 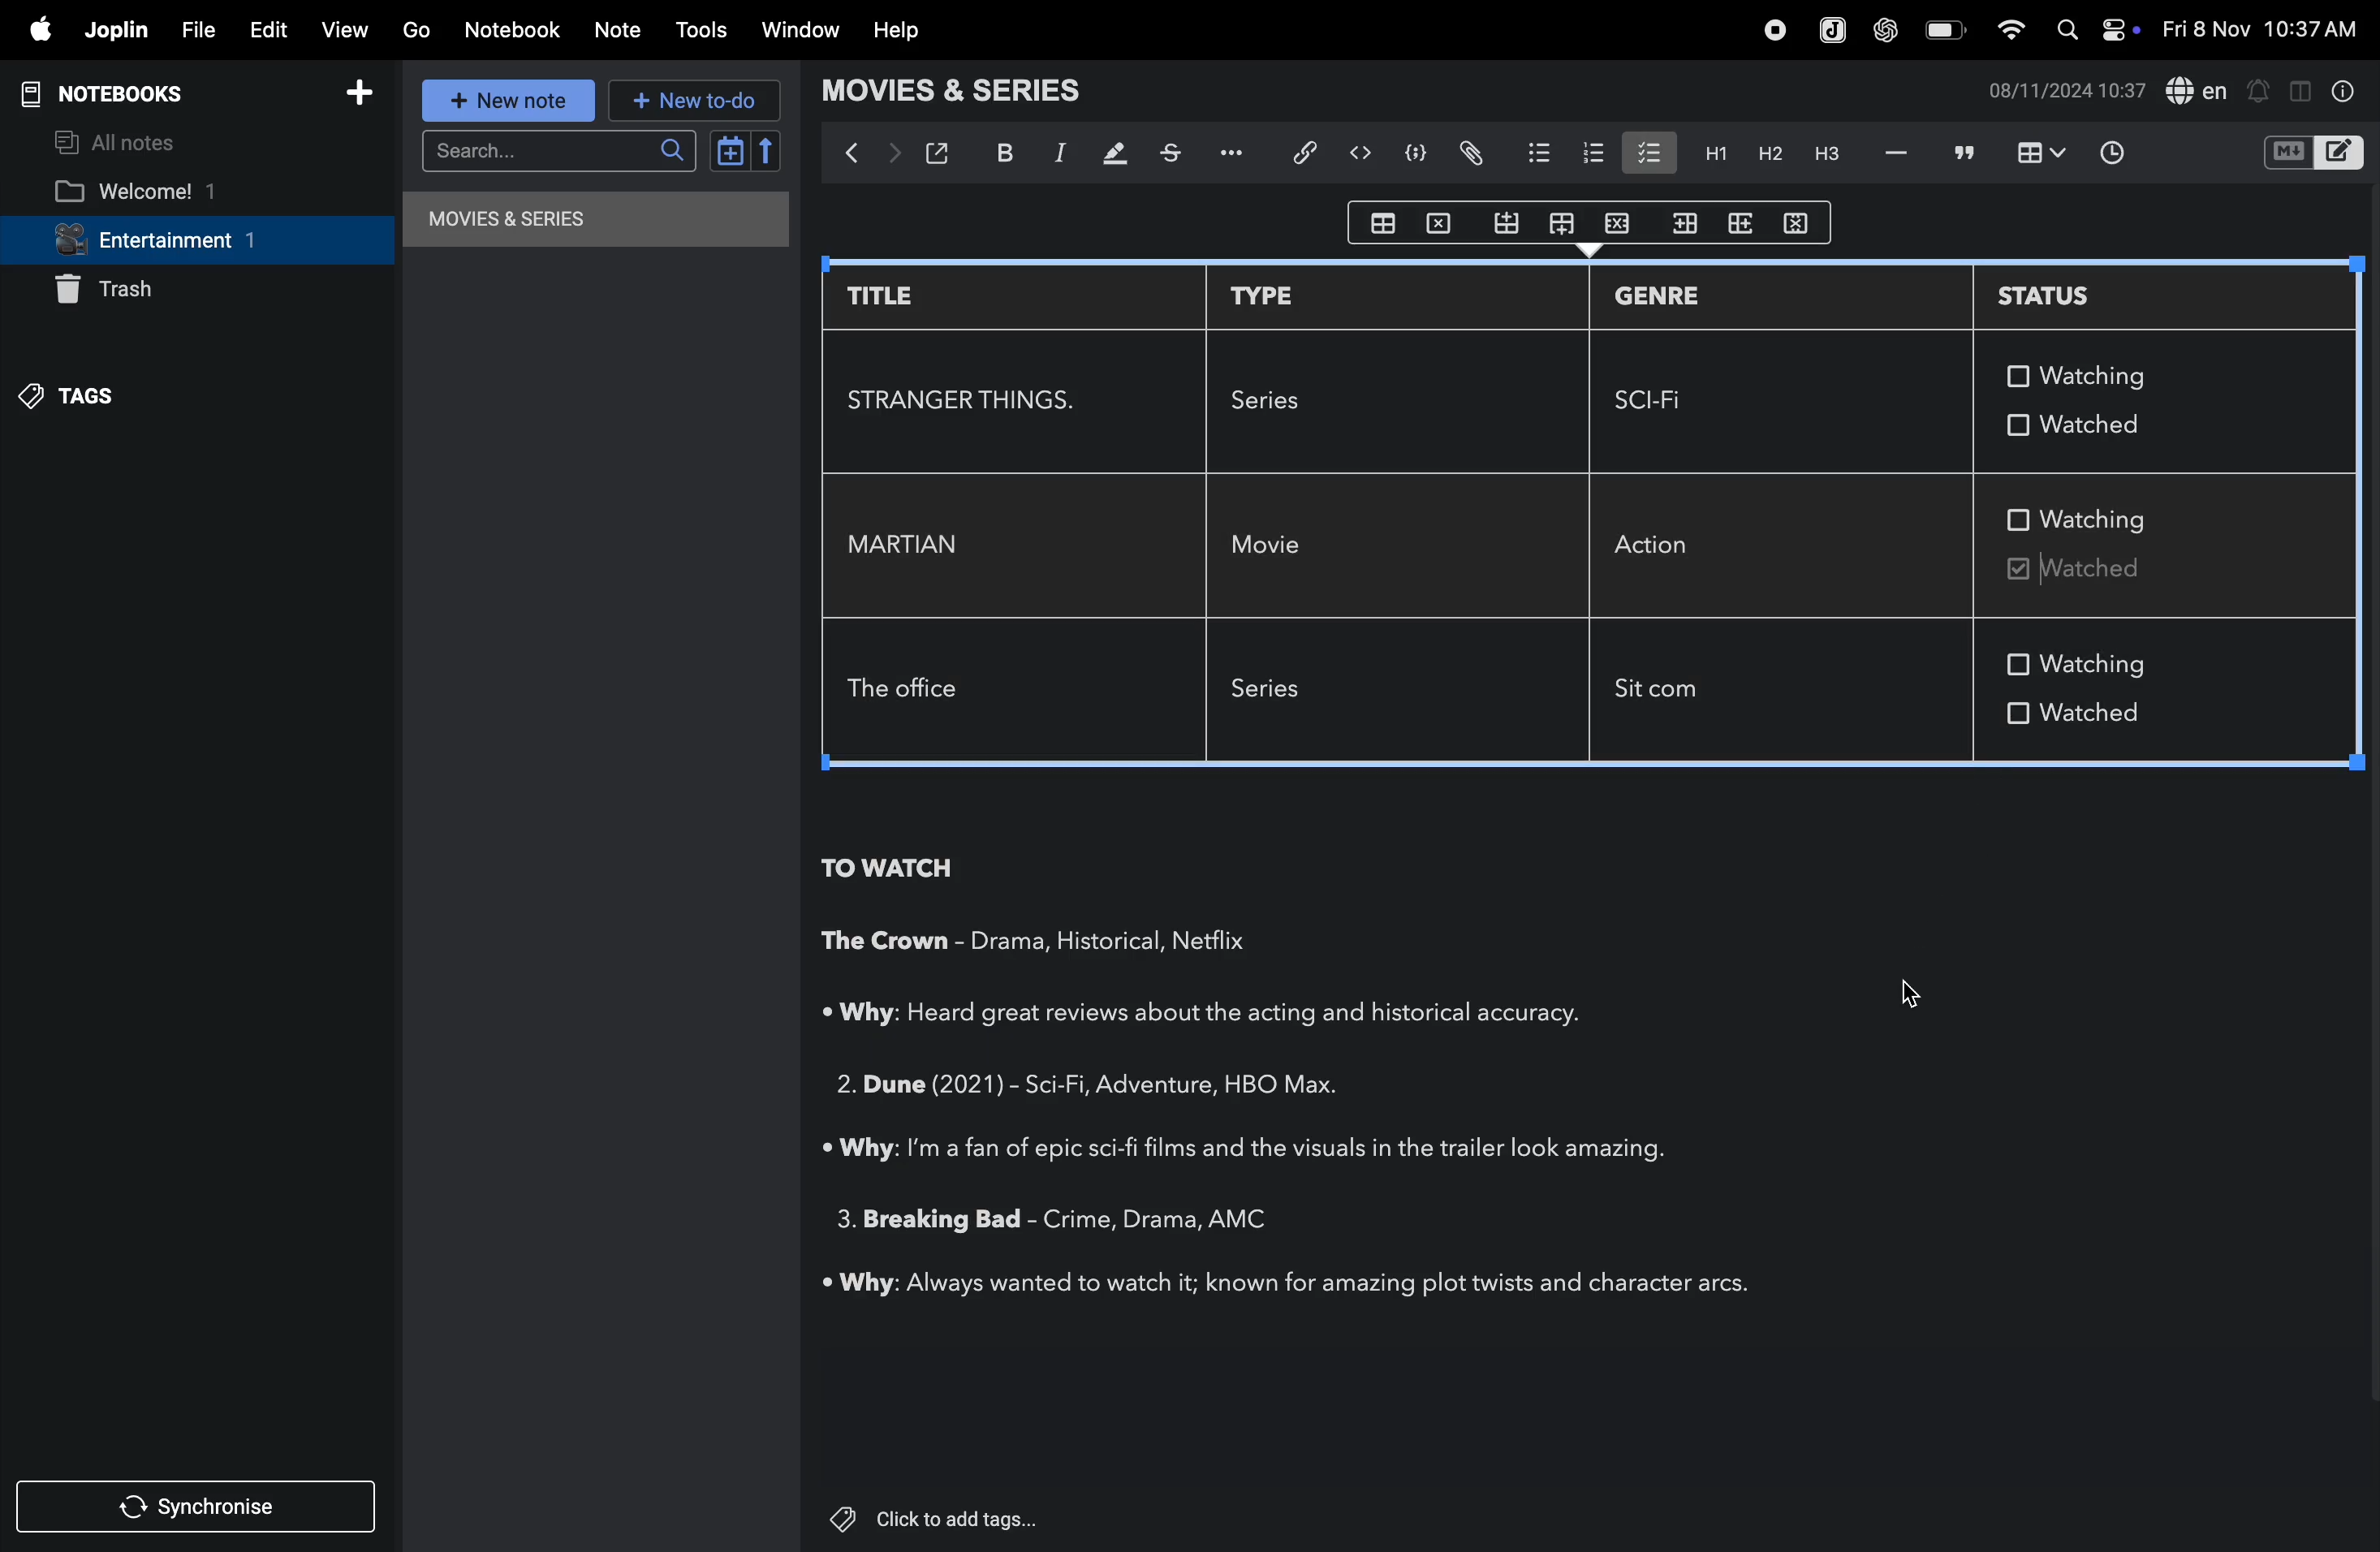 What do you see at coordinates (1466, 153) in the screenshot?
I see `attach file` at bounding box center [1466, 153].